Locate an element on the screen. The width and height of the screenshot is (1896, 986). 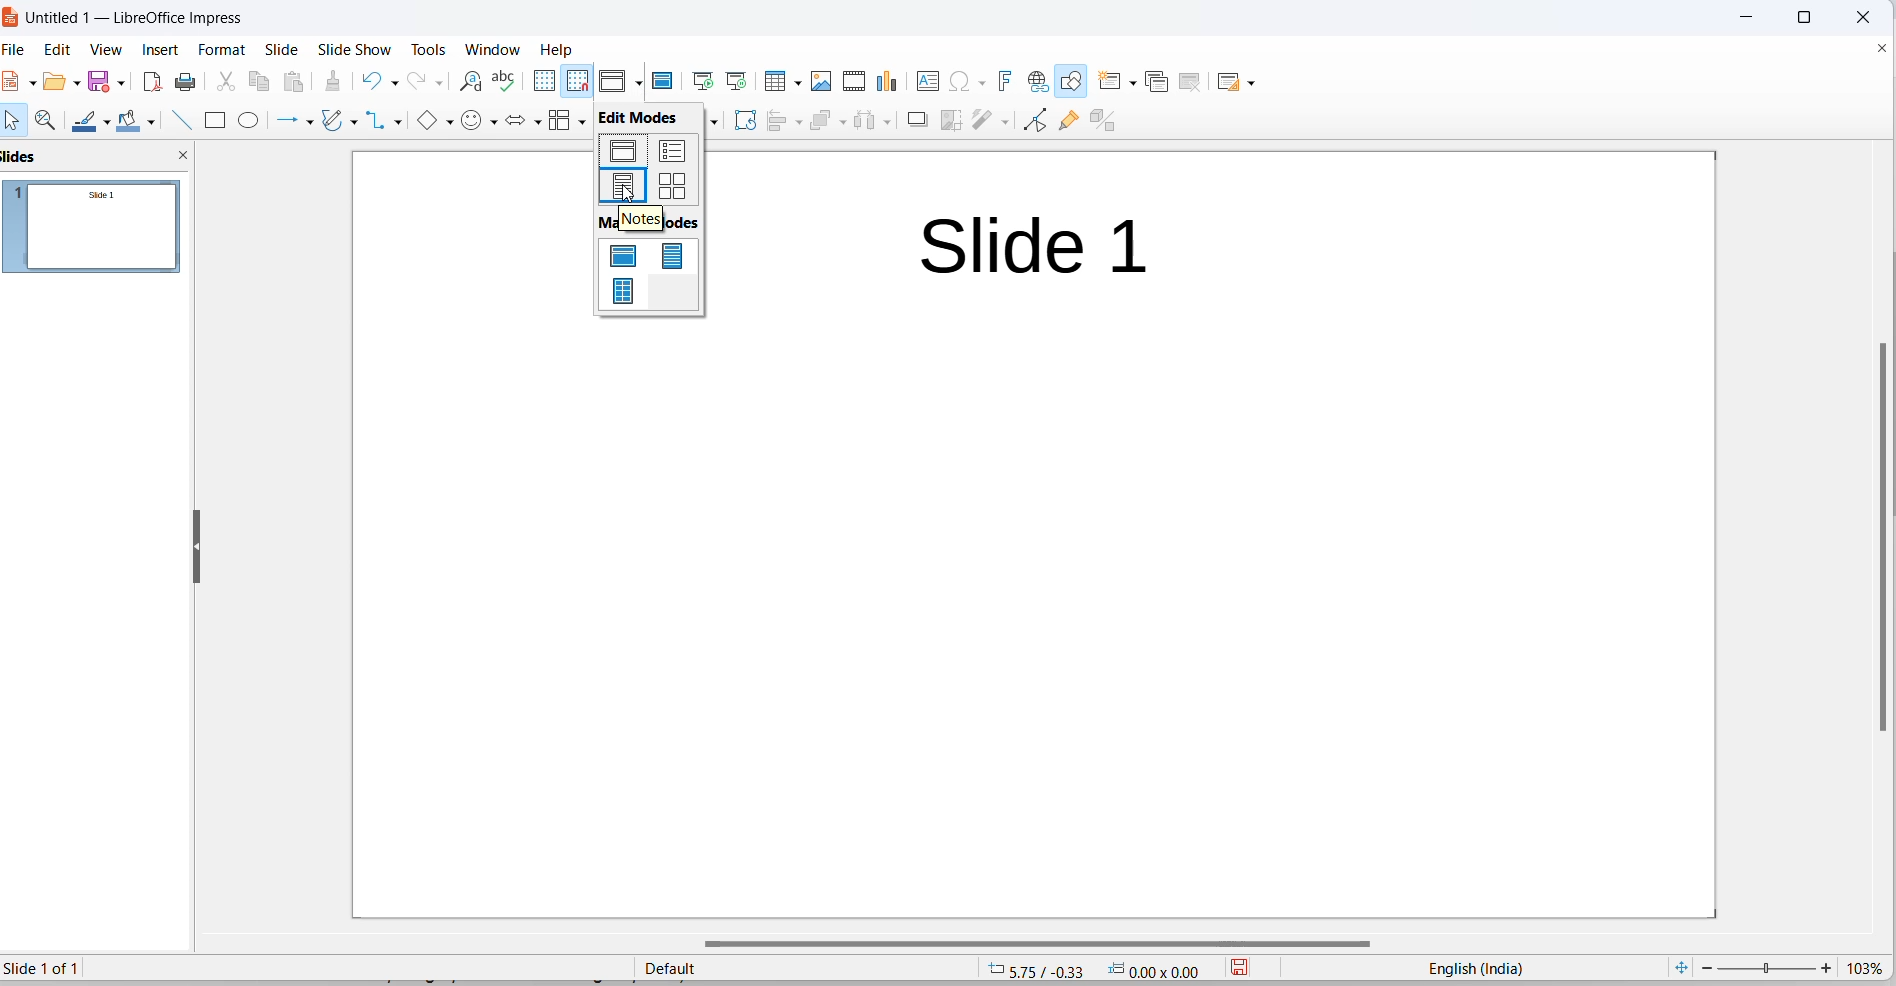
master slide is located at coordinates (667, 80).